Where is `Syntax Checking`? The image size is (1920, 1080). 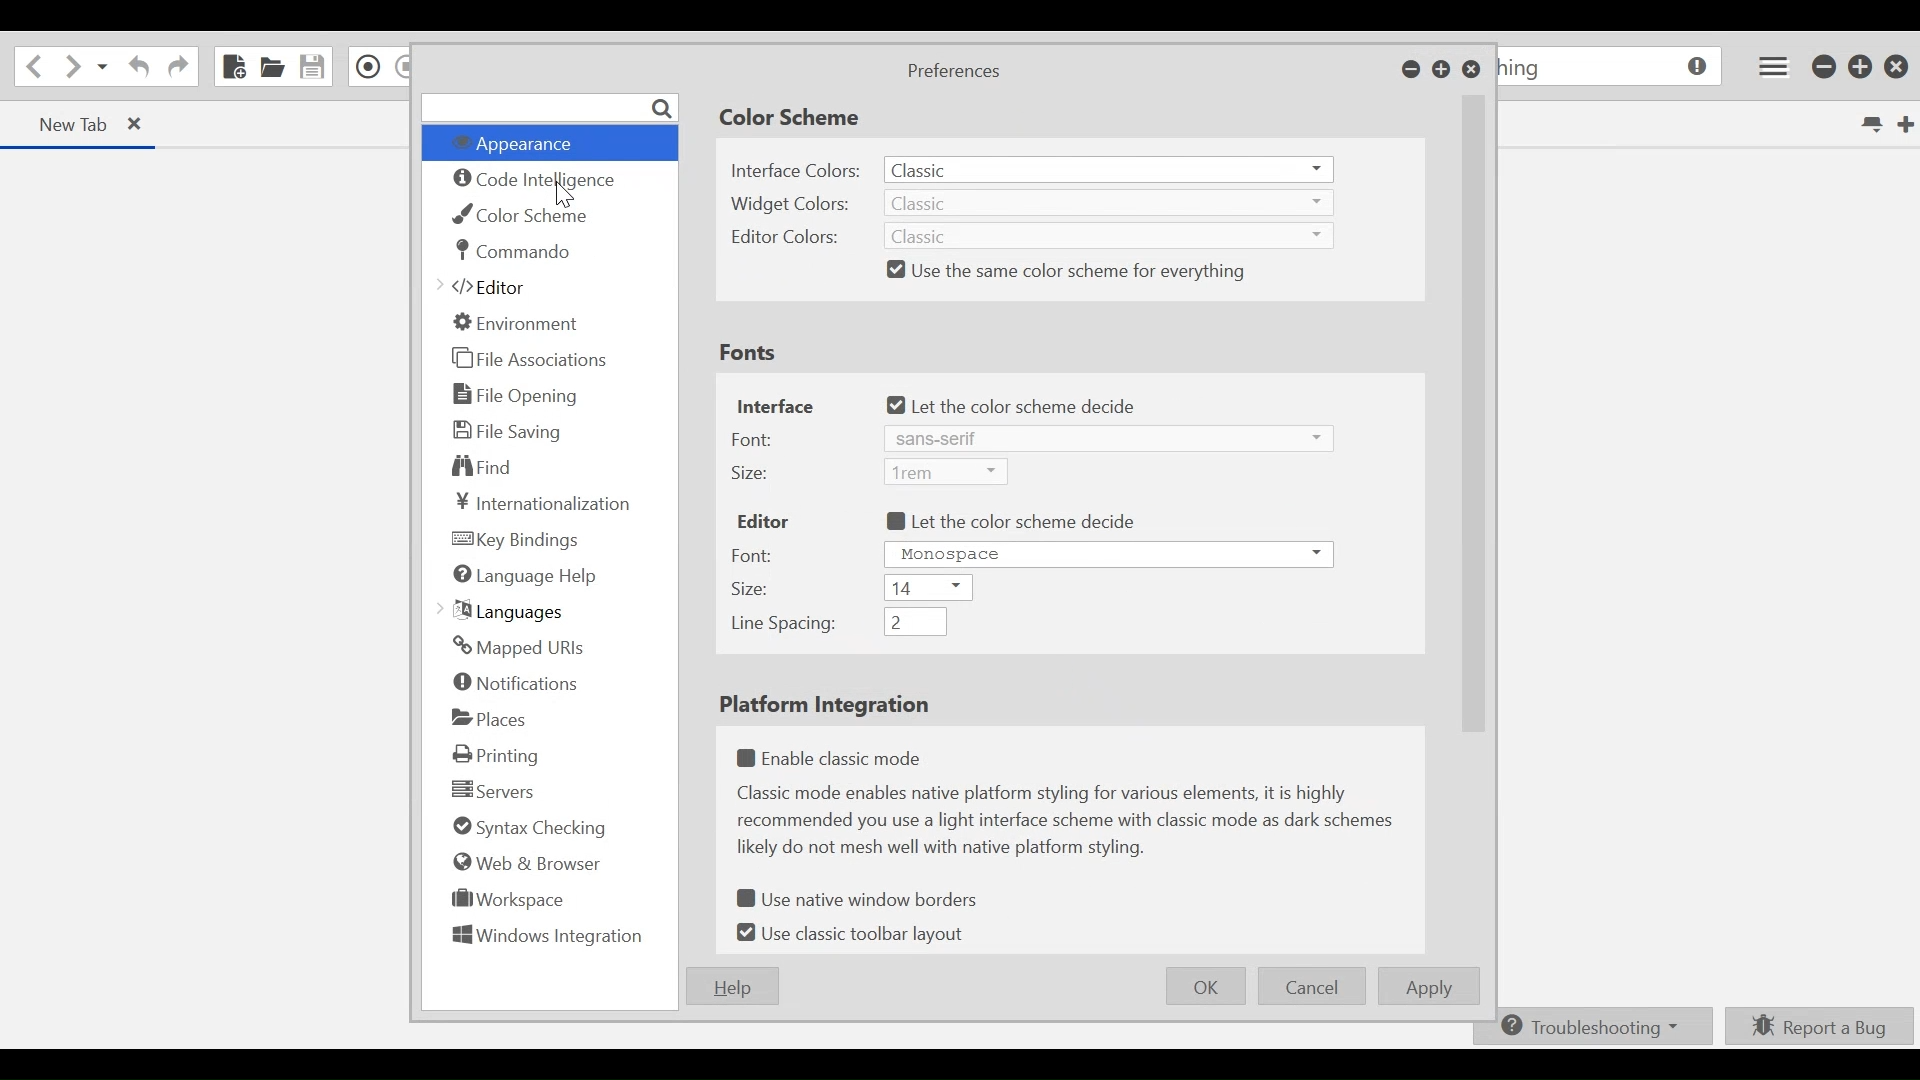
Syntax Checking is located at coordinates (524, 829).